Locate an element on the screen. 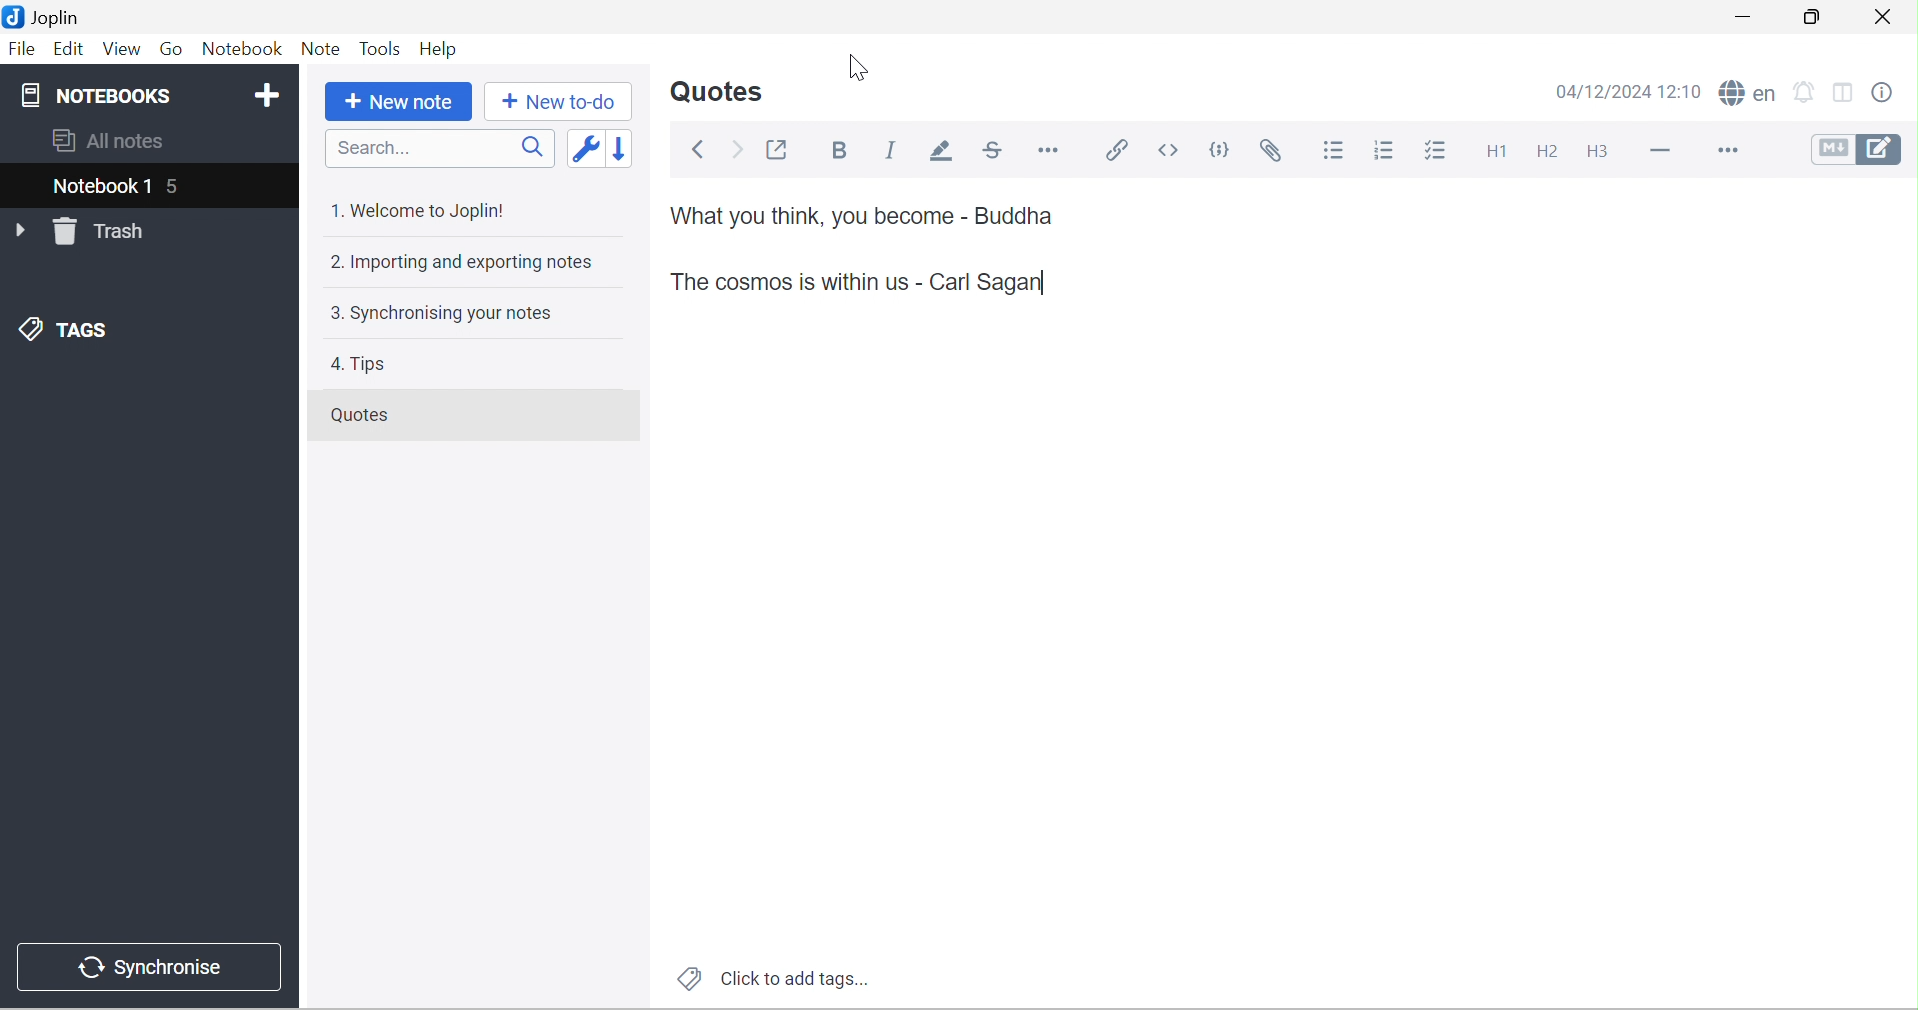 The image size is (1918, 1010). Attach file is located at coordinates (1282, 151).